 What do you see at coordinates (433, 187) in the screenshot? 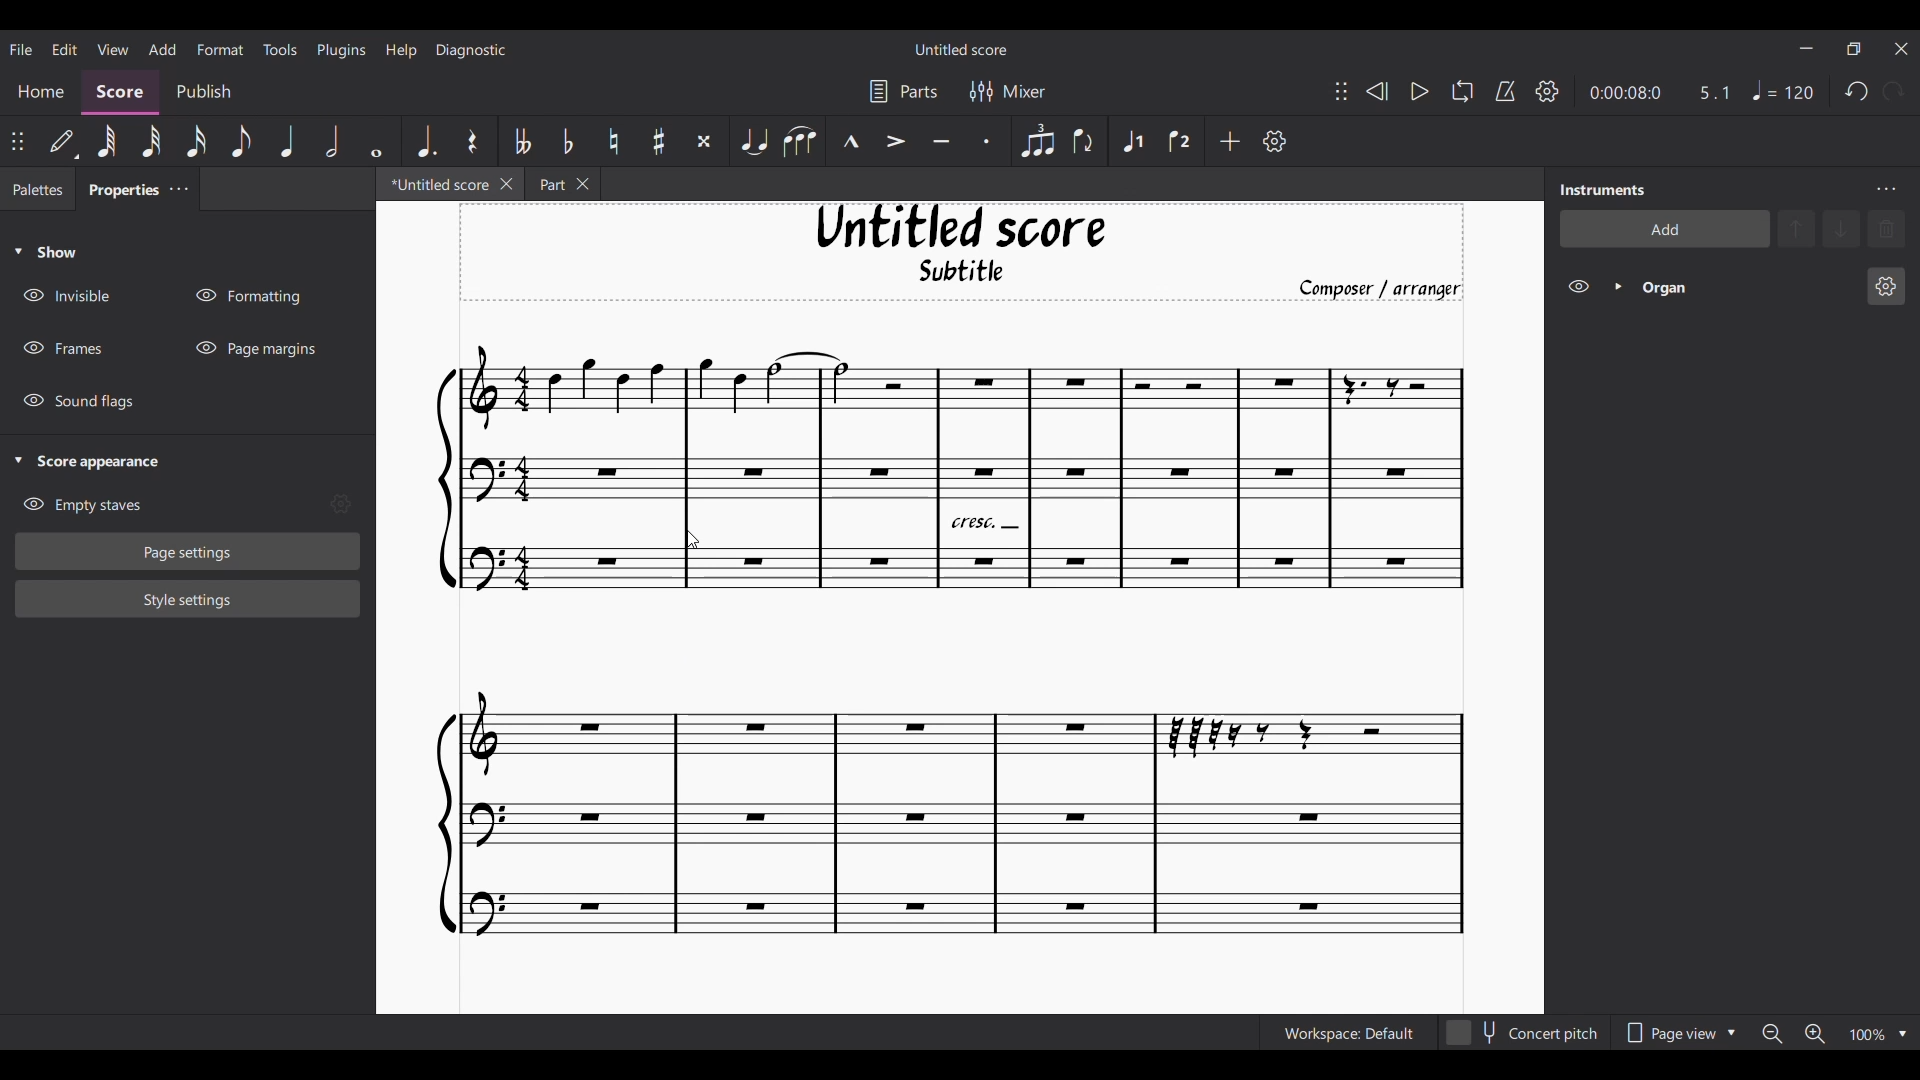
I see `Current tab highlighted` at bounding box center [433, 187].